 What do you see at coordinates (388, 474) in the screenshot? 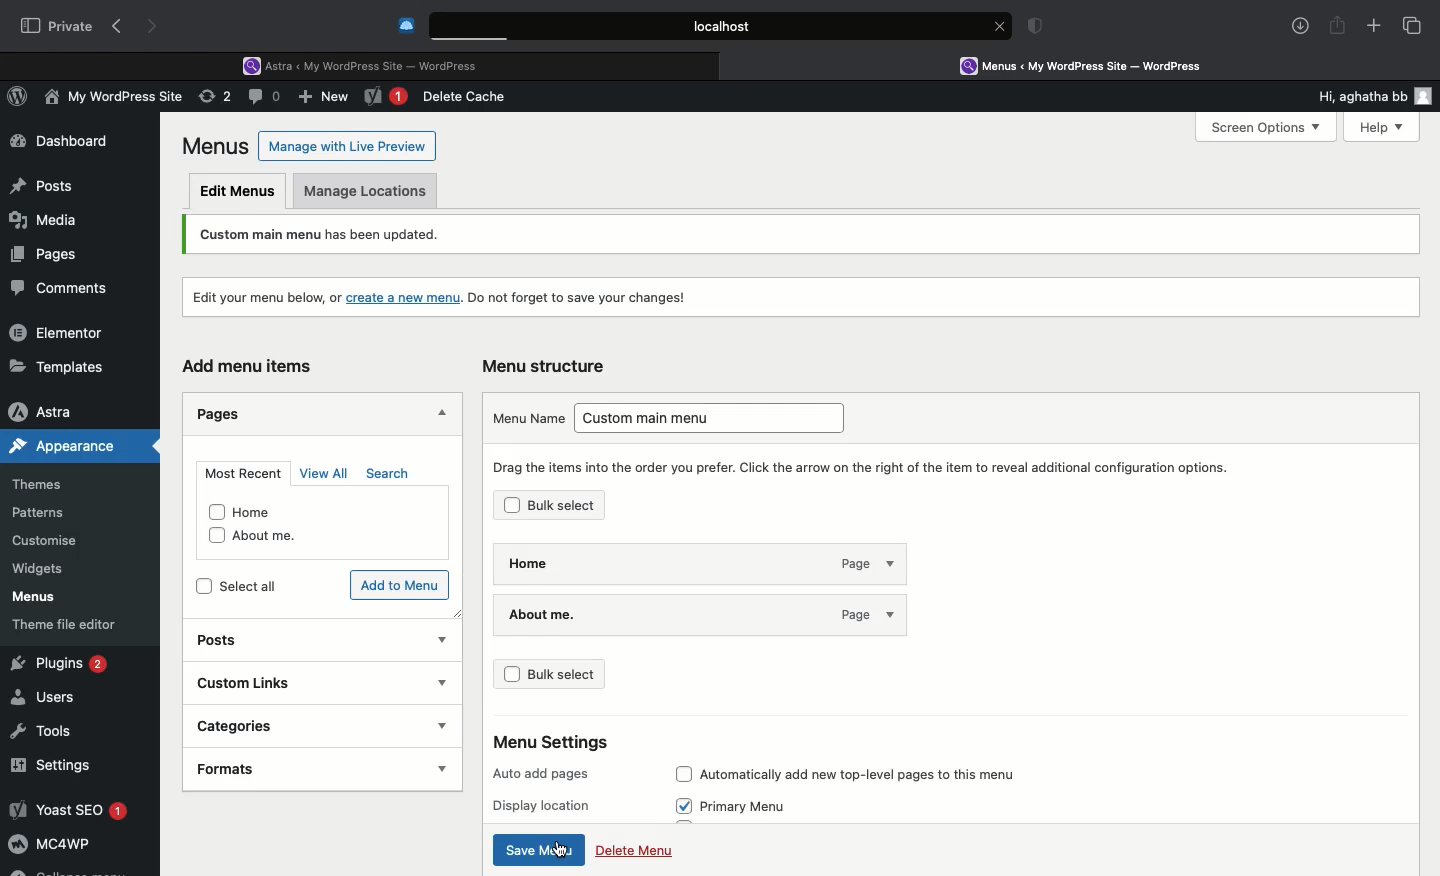
I see `Search` at bounding box center [388, 474].